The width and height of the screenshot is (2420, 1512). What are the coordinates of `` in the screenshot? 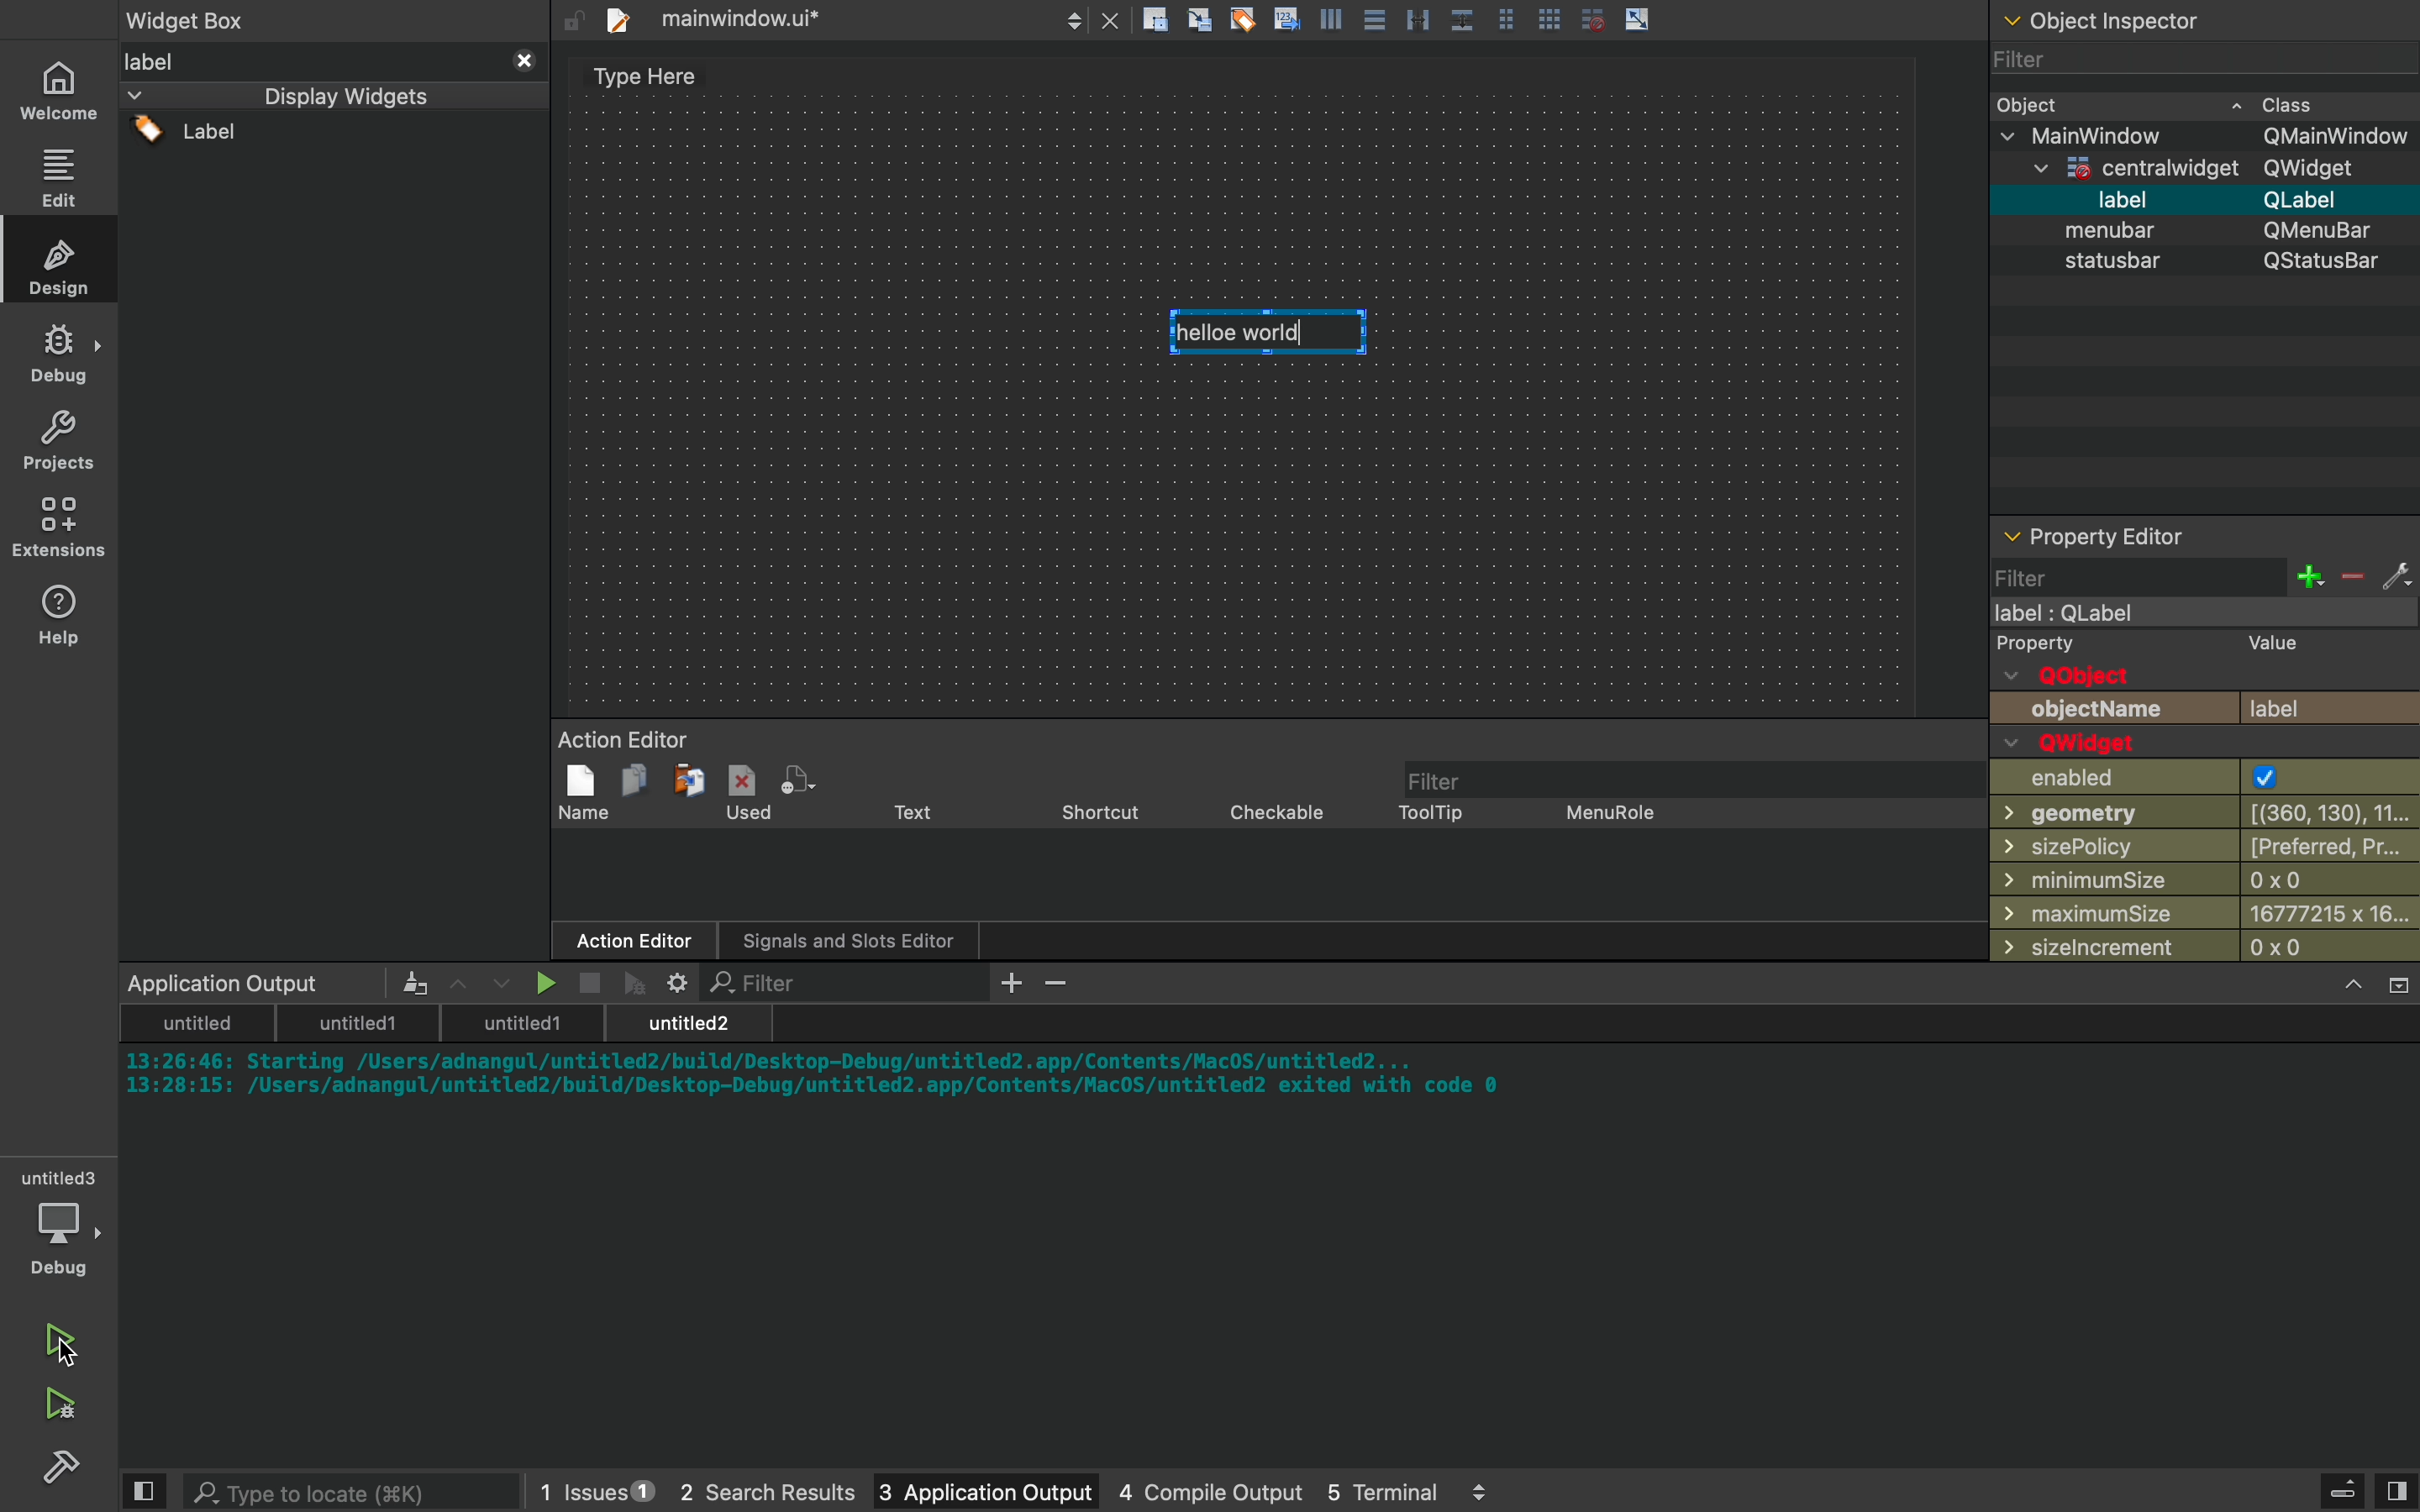 It's located at (1389, 21).